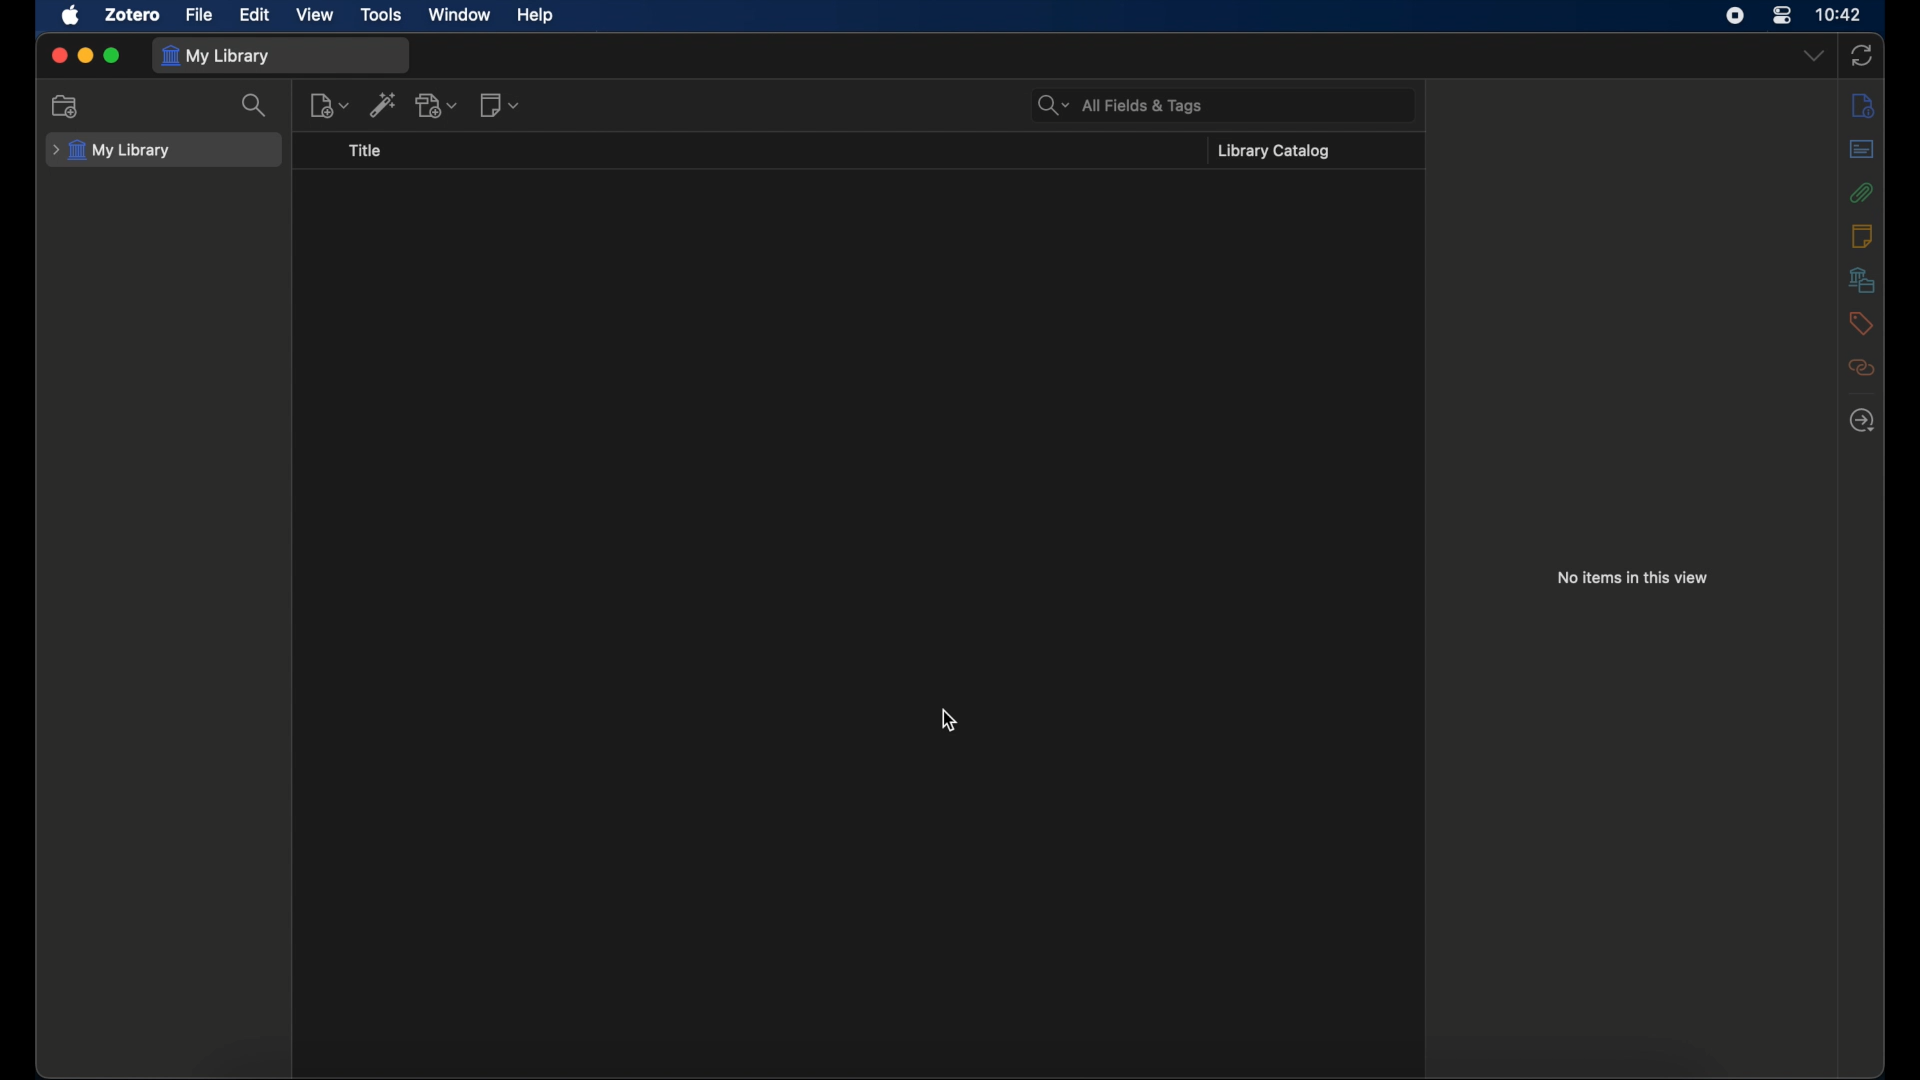 The image size is (1920, 1080). I want to click on notes, so click(1862, 236).